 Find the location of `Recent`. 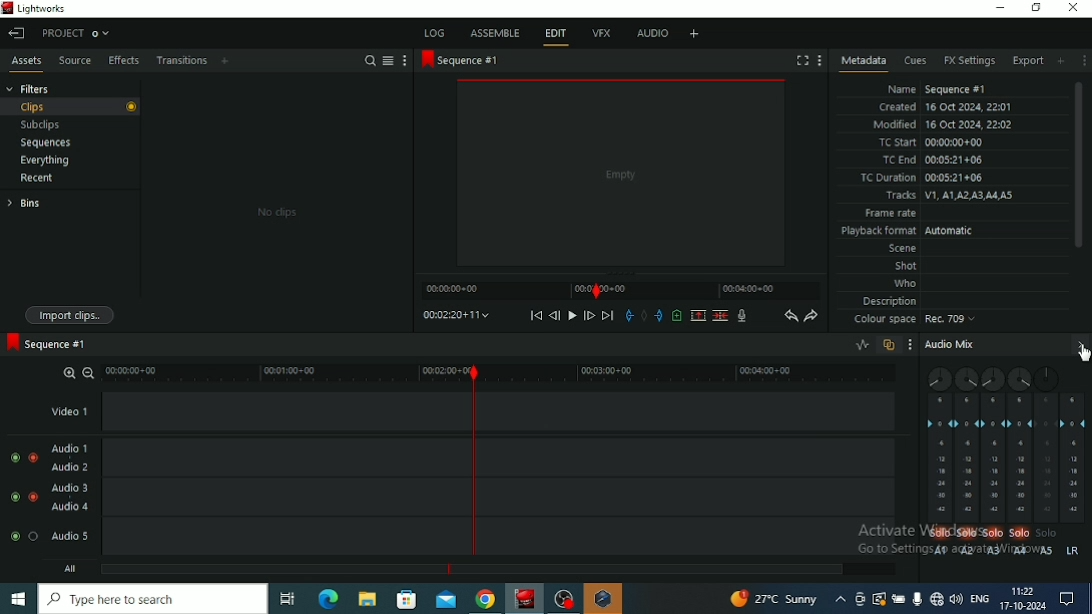

Recent is located at coordinates (37, 179).